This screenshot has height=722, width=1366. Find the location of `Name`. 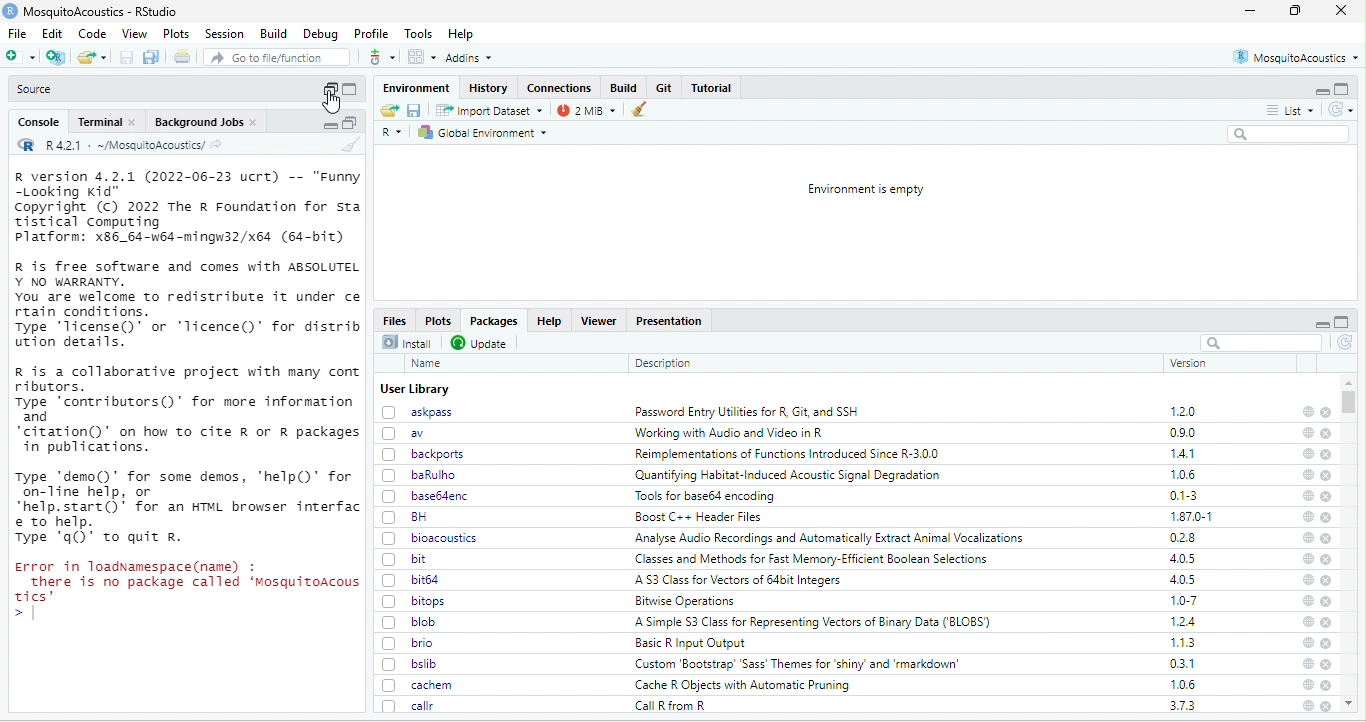

Name is located at coordinates (427, 363).